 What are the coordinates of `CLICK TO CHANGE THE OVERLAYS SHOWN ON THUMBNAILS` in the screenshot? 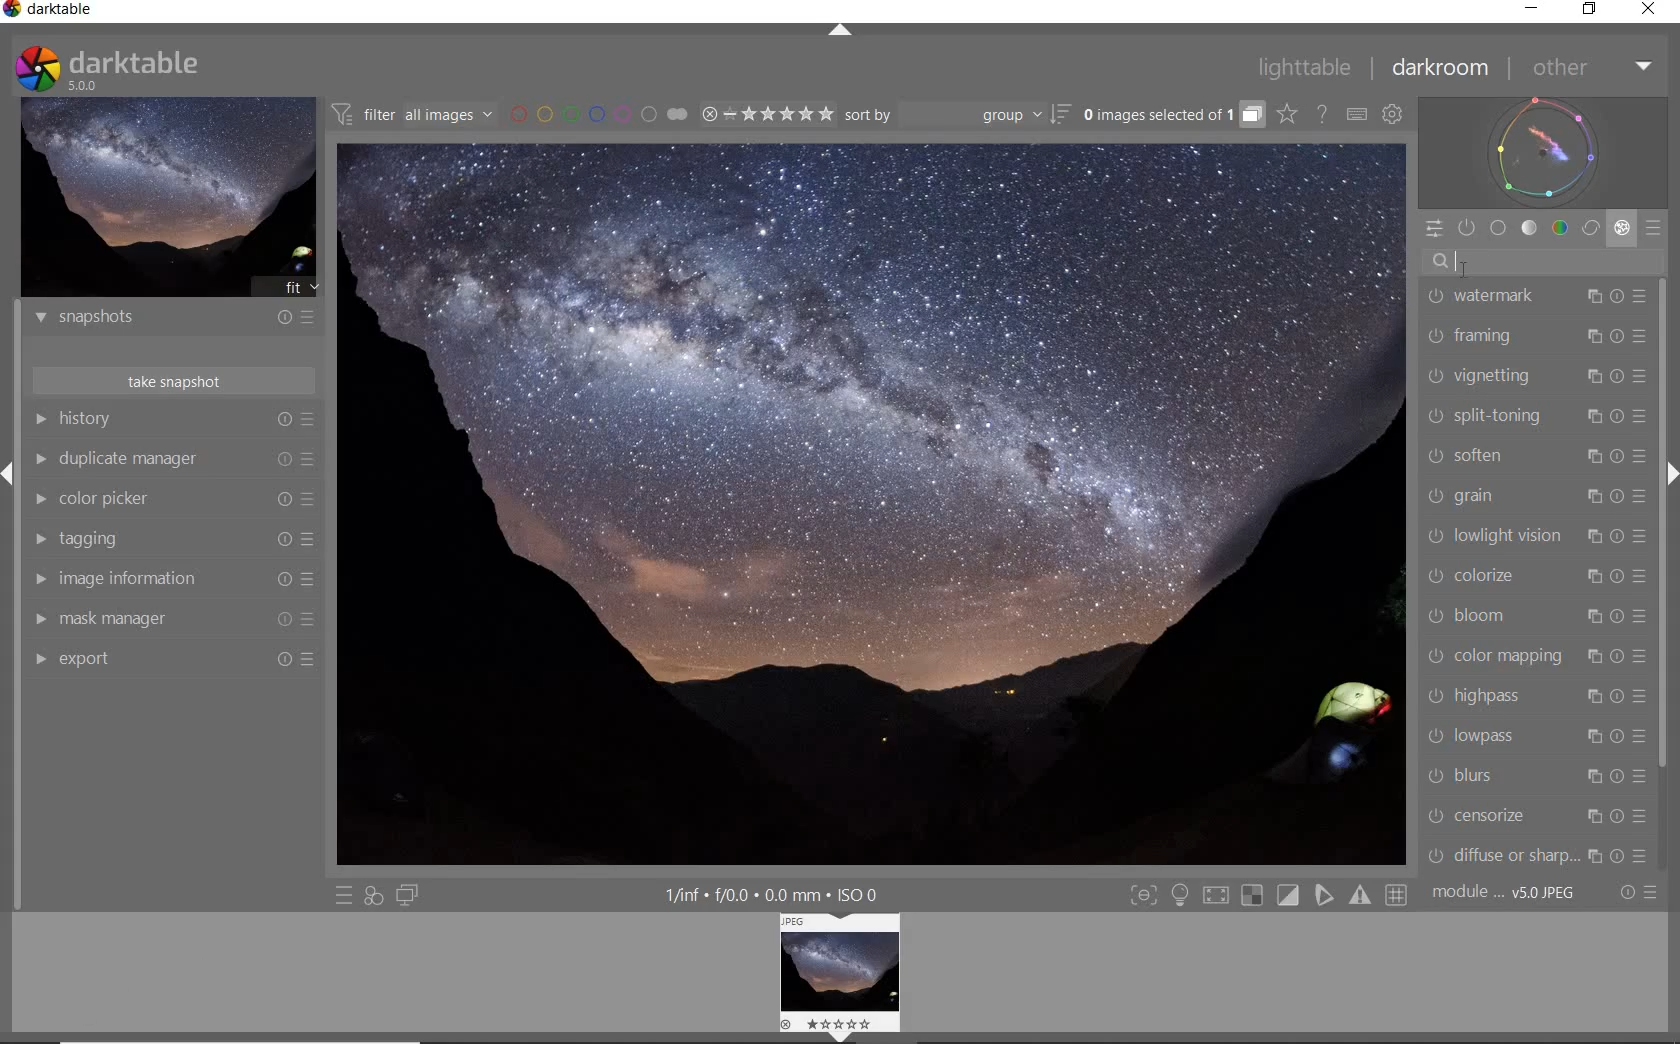 It's located at (1288, 115).